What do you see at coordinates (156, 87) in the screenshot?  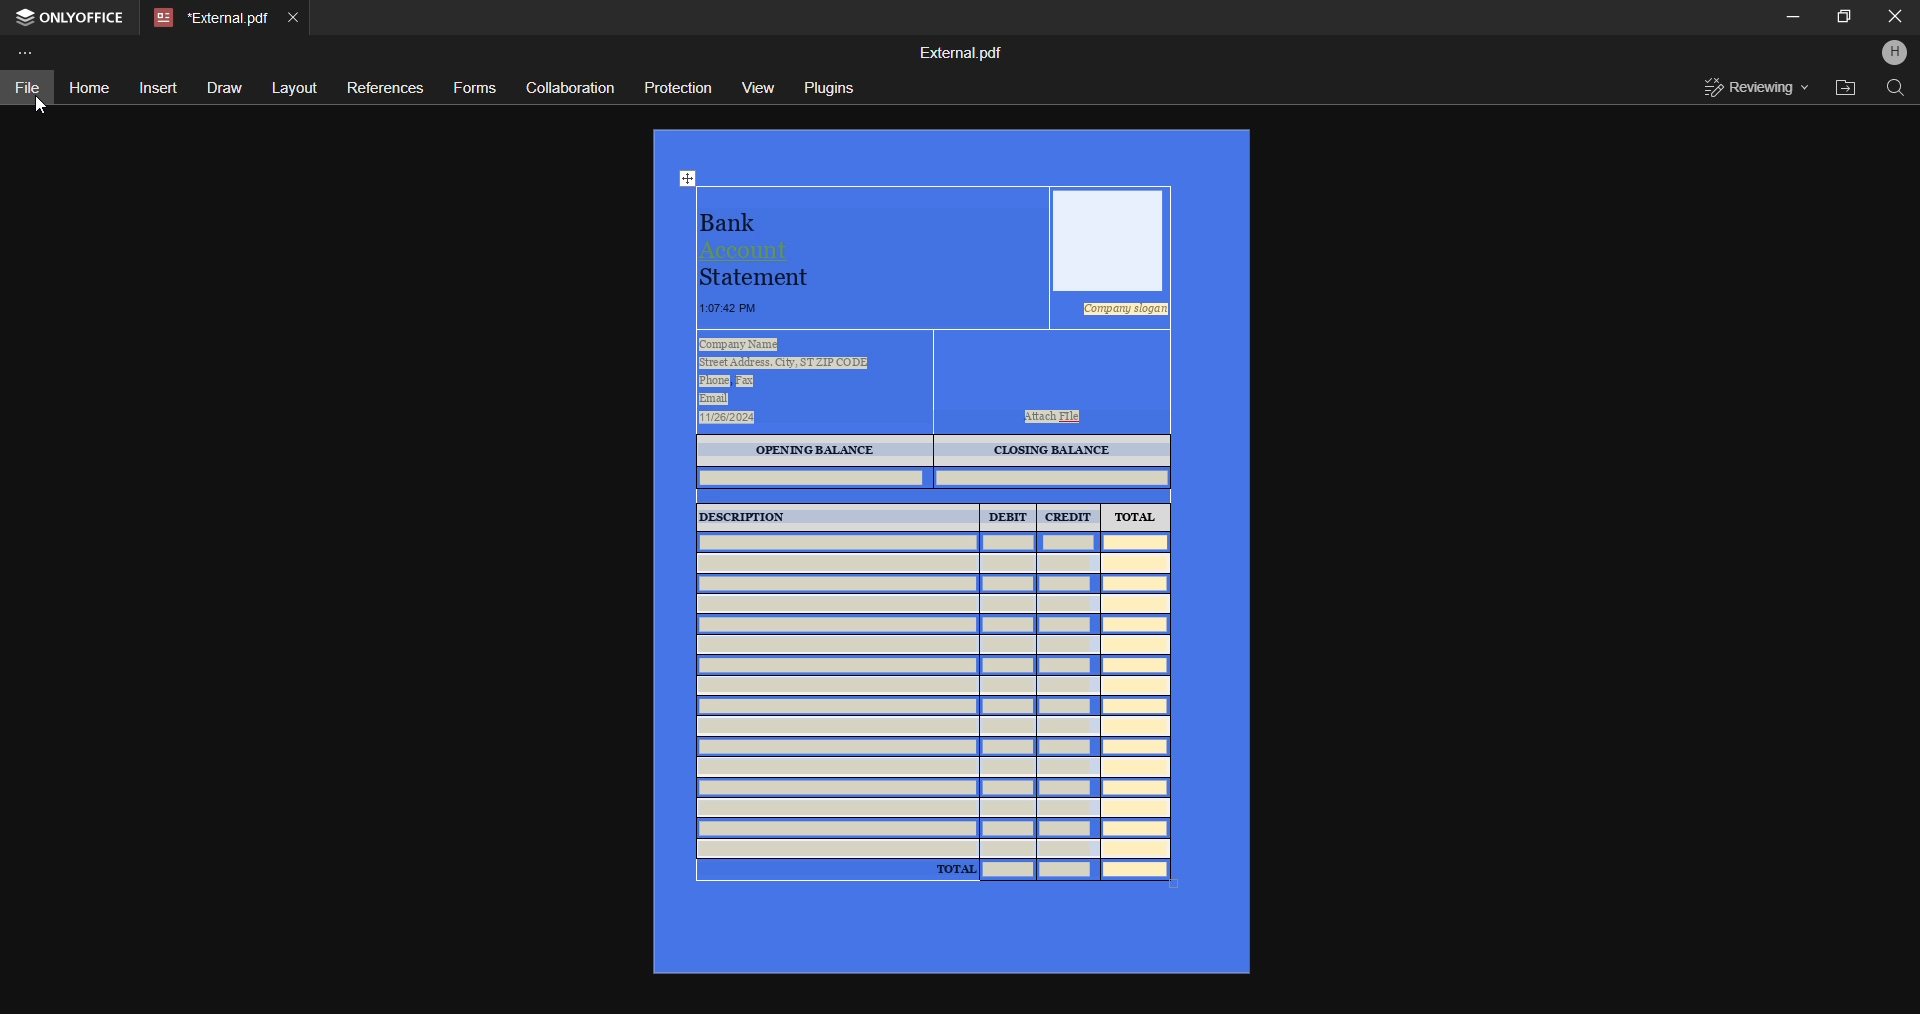 I see `Insert` at bounding box center [156, 87].